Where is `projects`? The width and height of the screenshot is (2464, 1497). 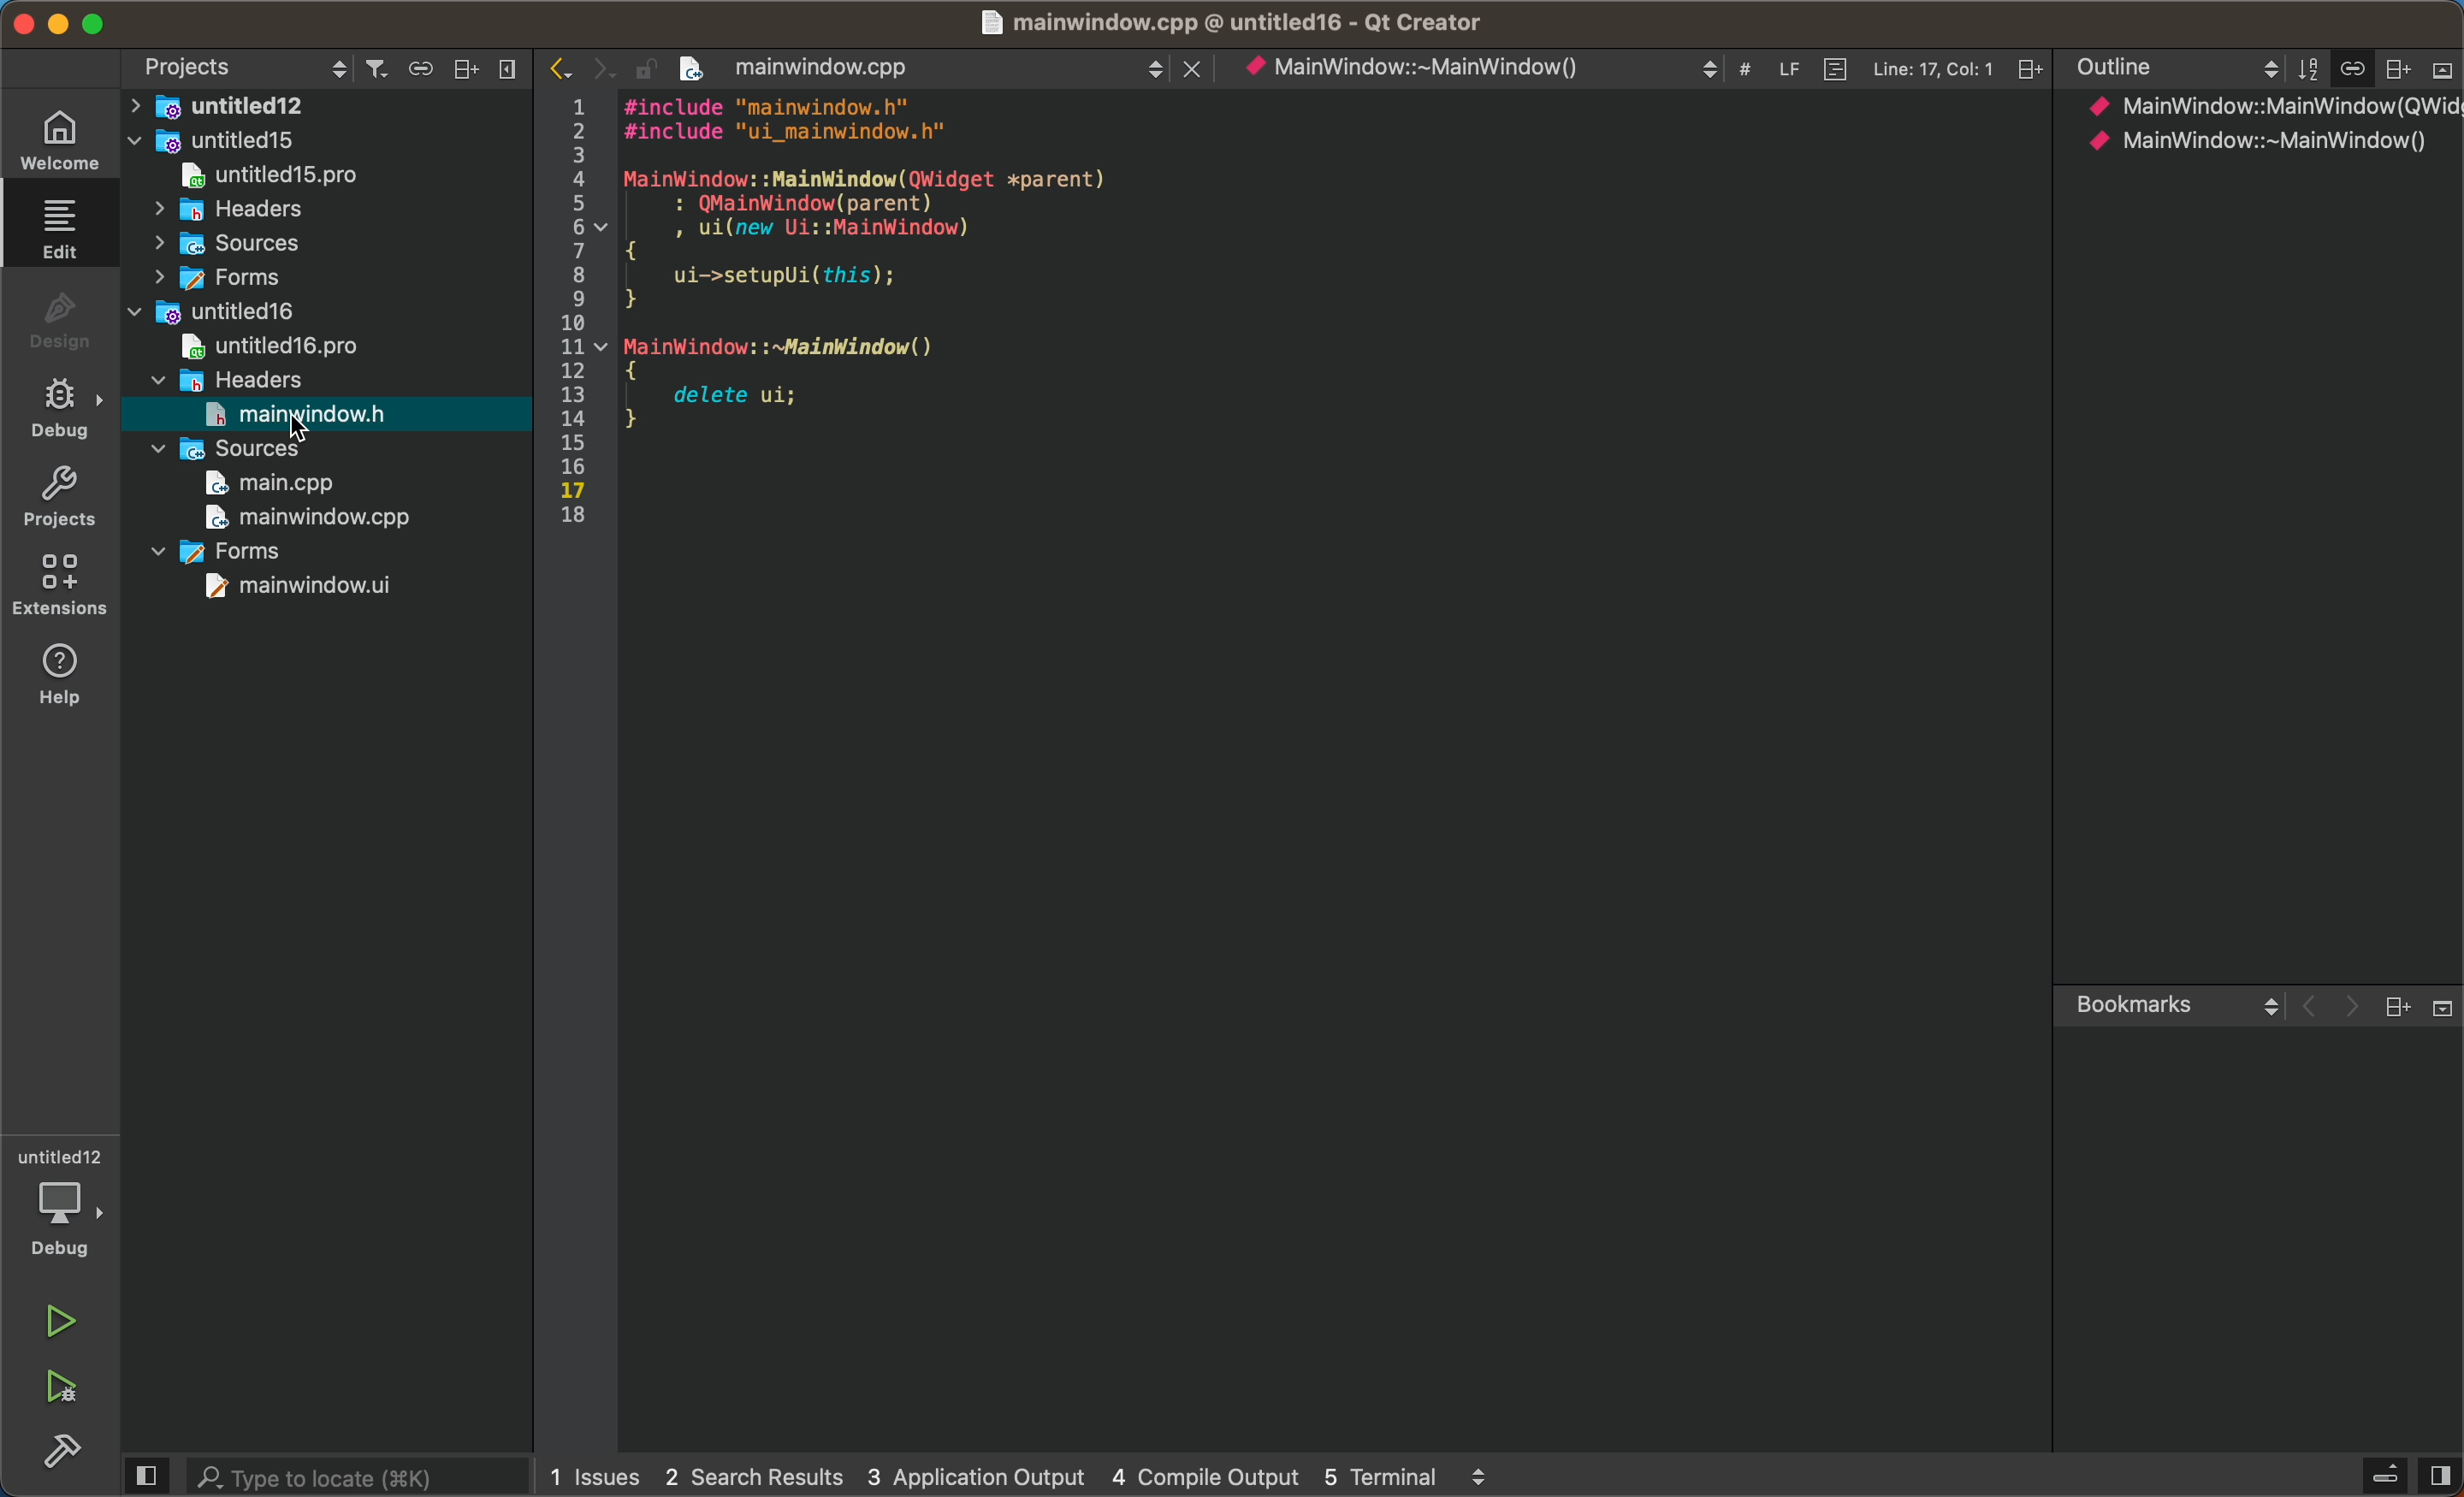 projects is located at coordinates (57, 497).